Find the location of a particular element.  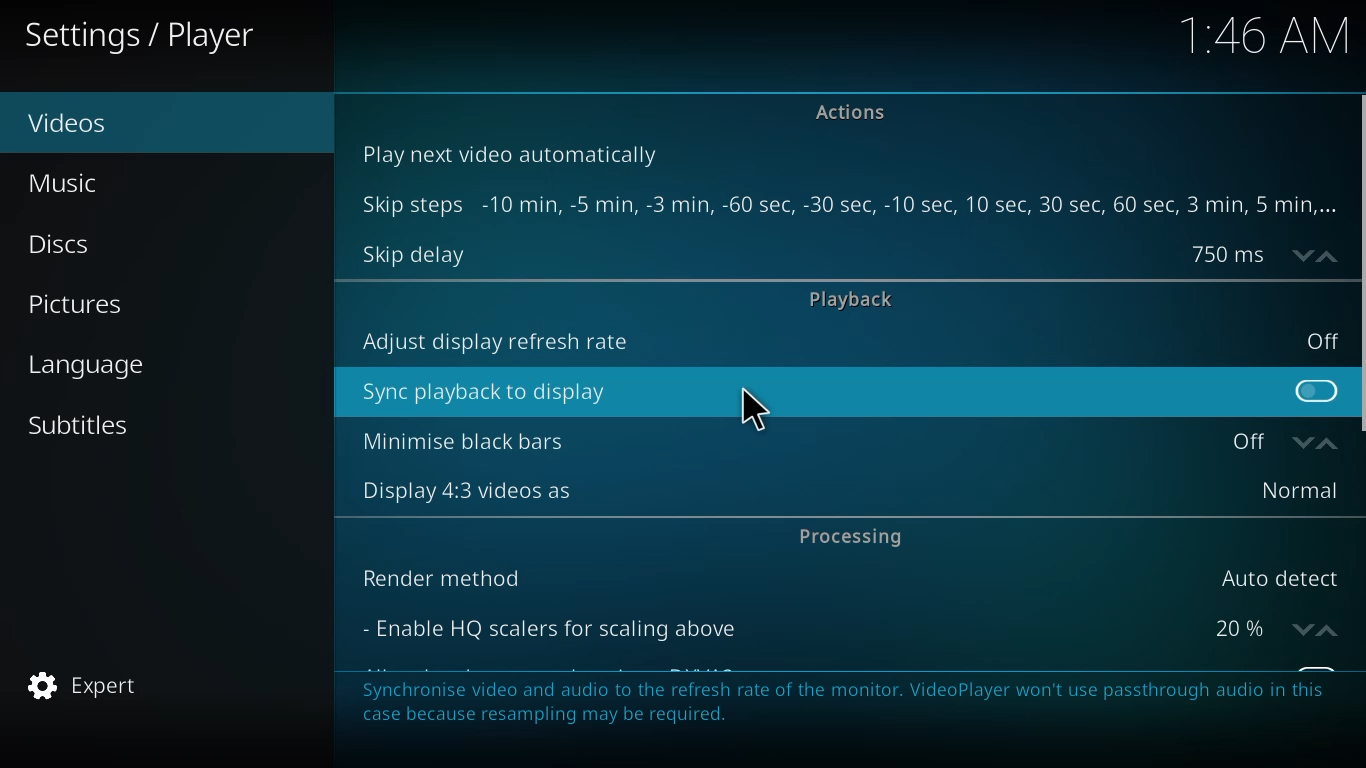

click to enable is located at coordinates (1316, 390).